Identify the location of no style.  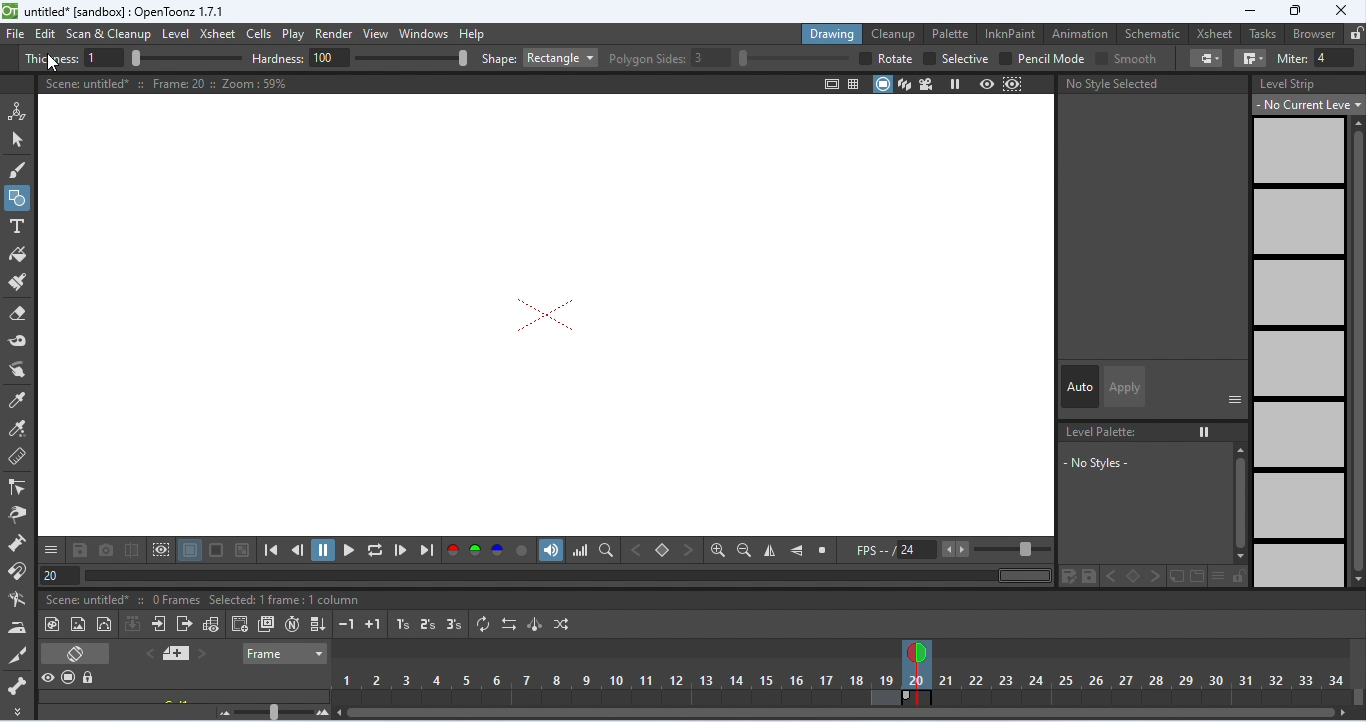
(1099, 463).